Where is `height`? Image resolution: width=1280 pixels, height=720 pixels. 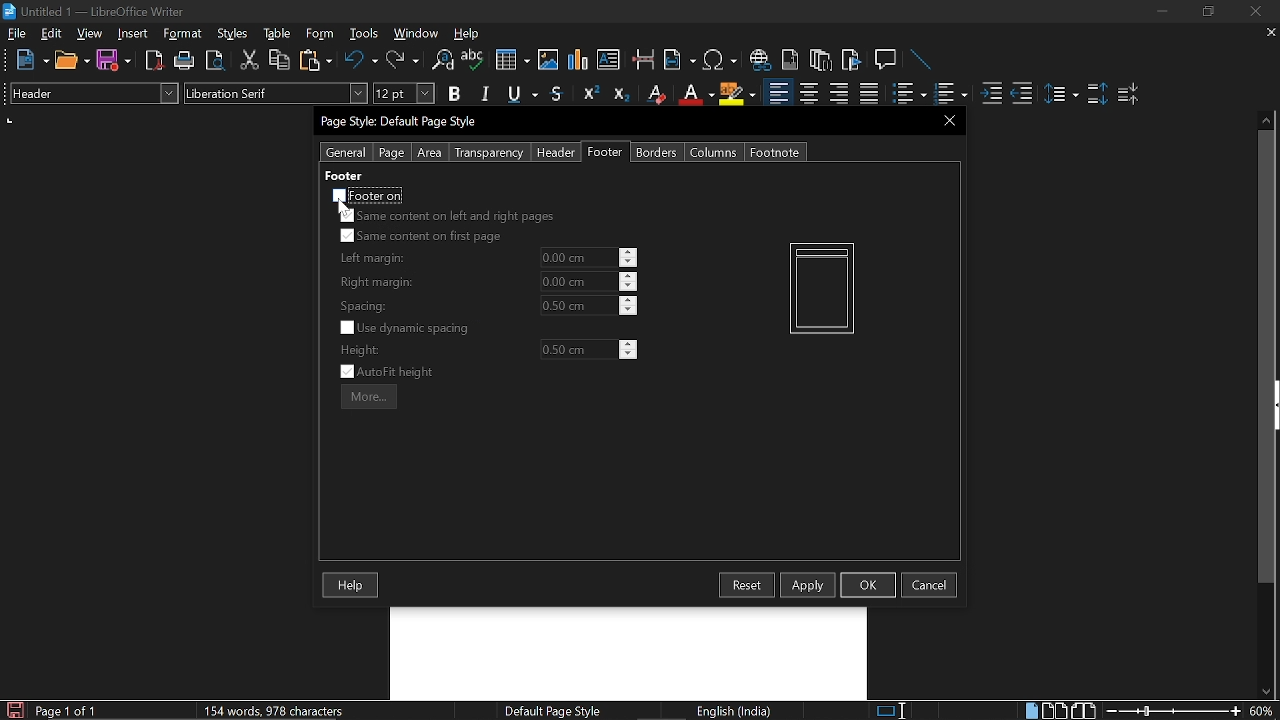 height is located at coordinates (362, 351).